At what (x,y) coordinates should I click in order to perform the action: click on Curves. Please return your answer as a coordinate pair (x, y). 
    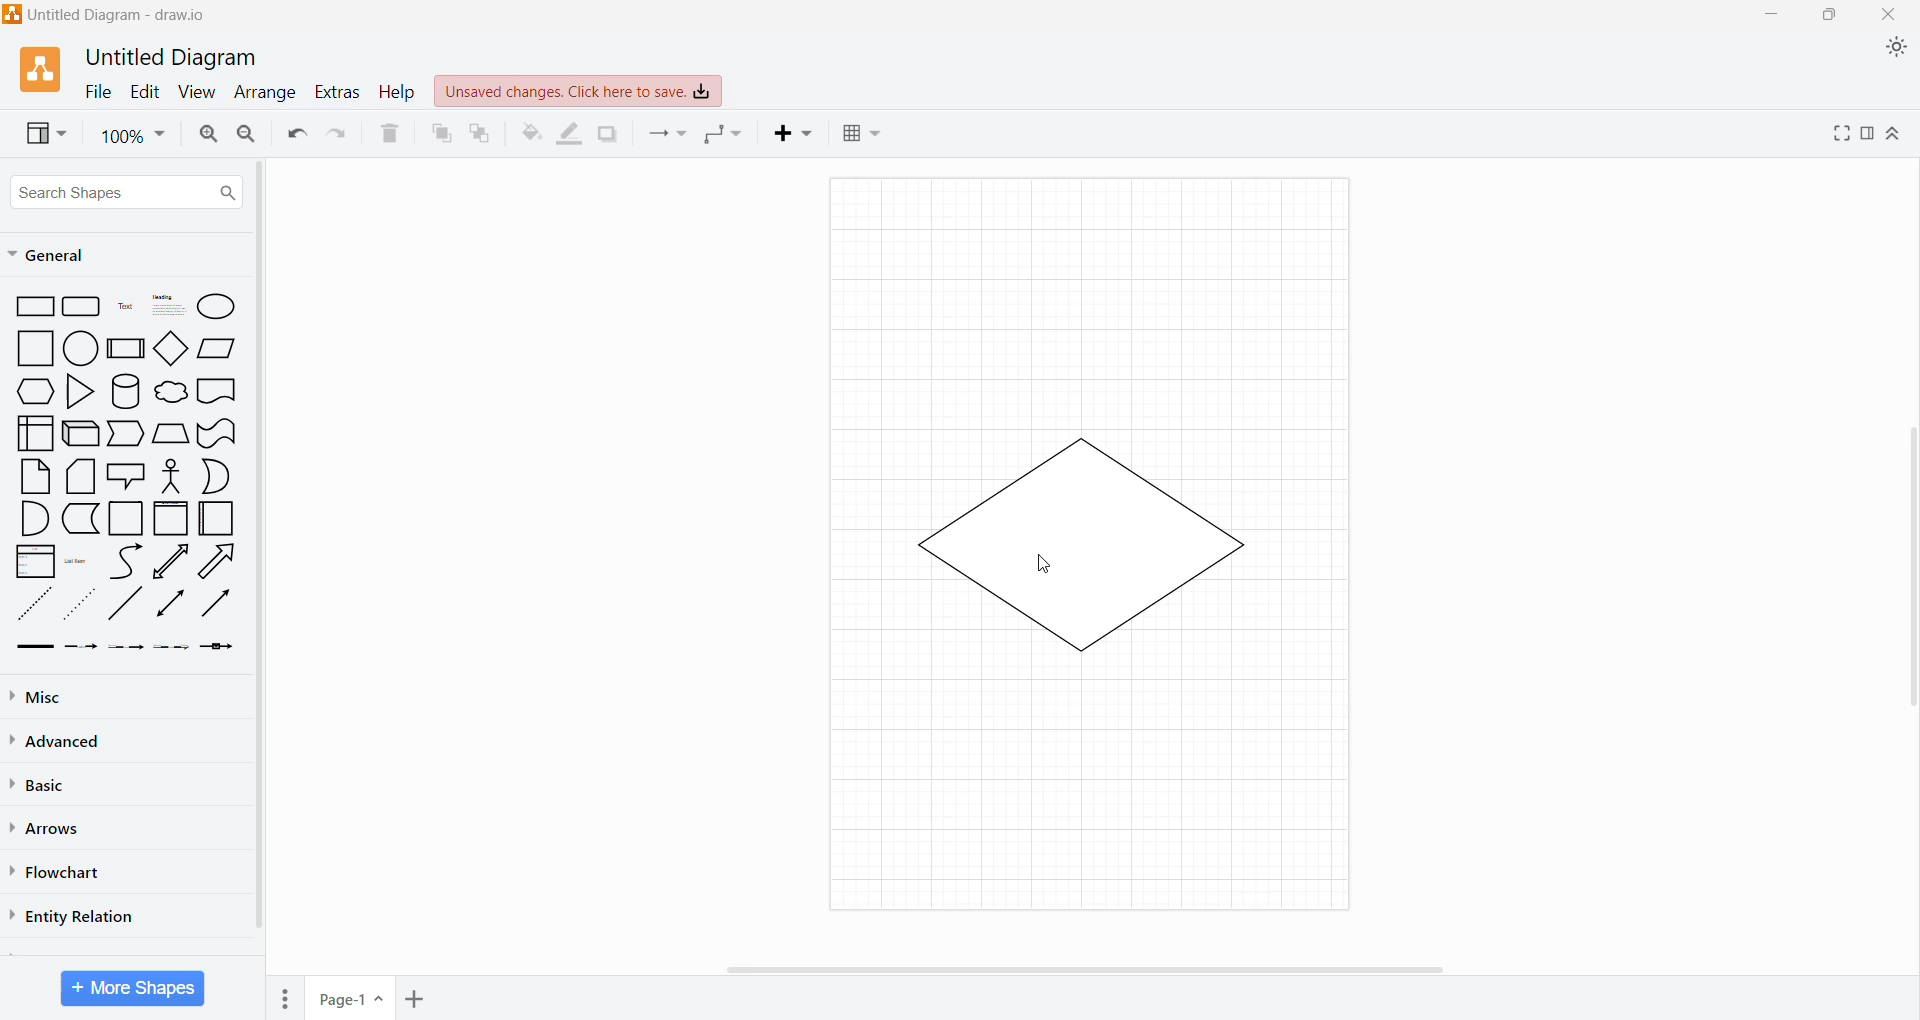
    Looking at the image, I should click on (126, 561).